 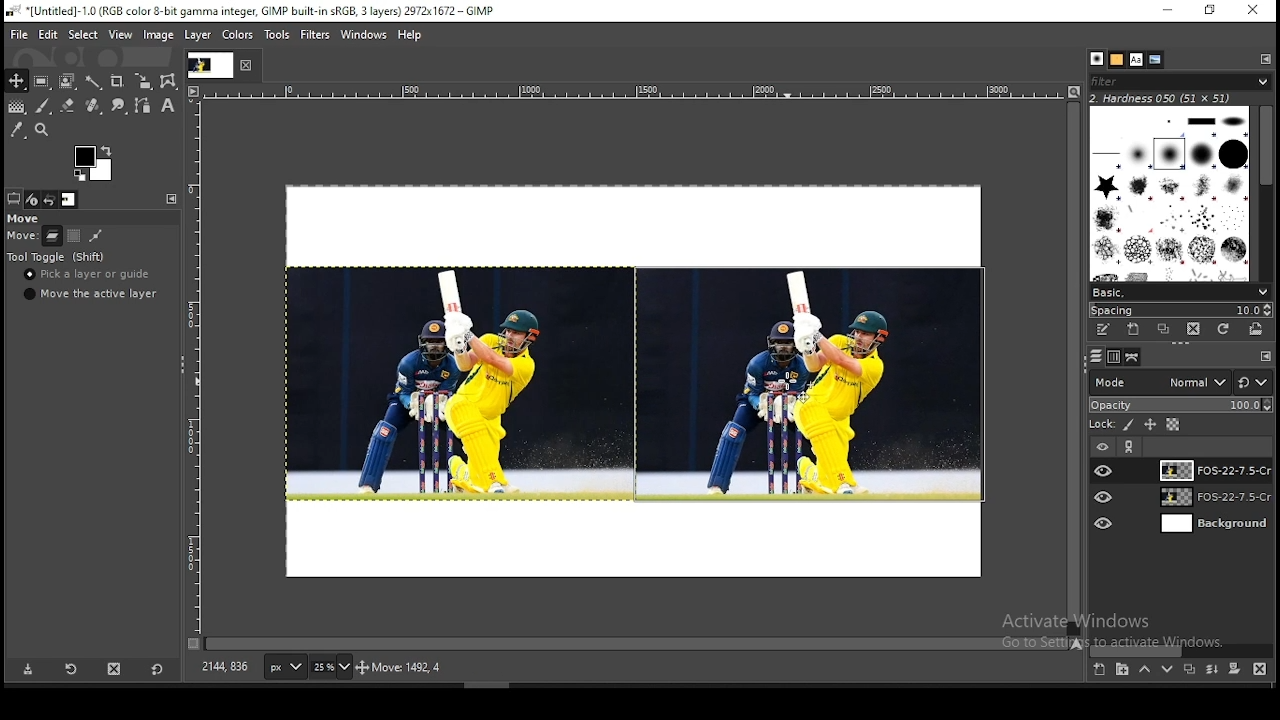 What do you see at coordinates (17, 129) in the screenshot?
I see `color picker tool` at bounding box center [17, 129].